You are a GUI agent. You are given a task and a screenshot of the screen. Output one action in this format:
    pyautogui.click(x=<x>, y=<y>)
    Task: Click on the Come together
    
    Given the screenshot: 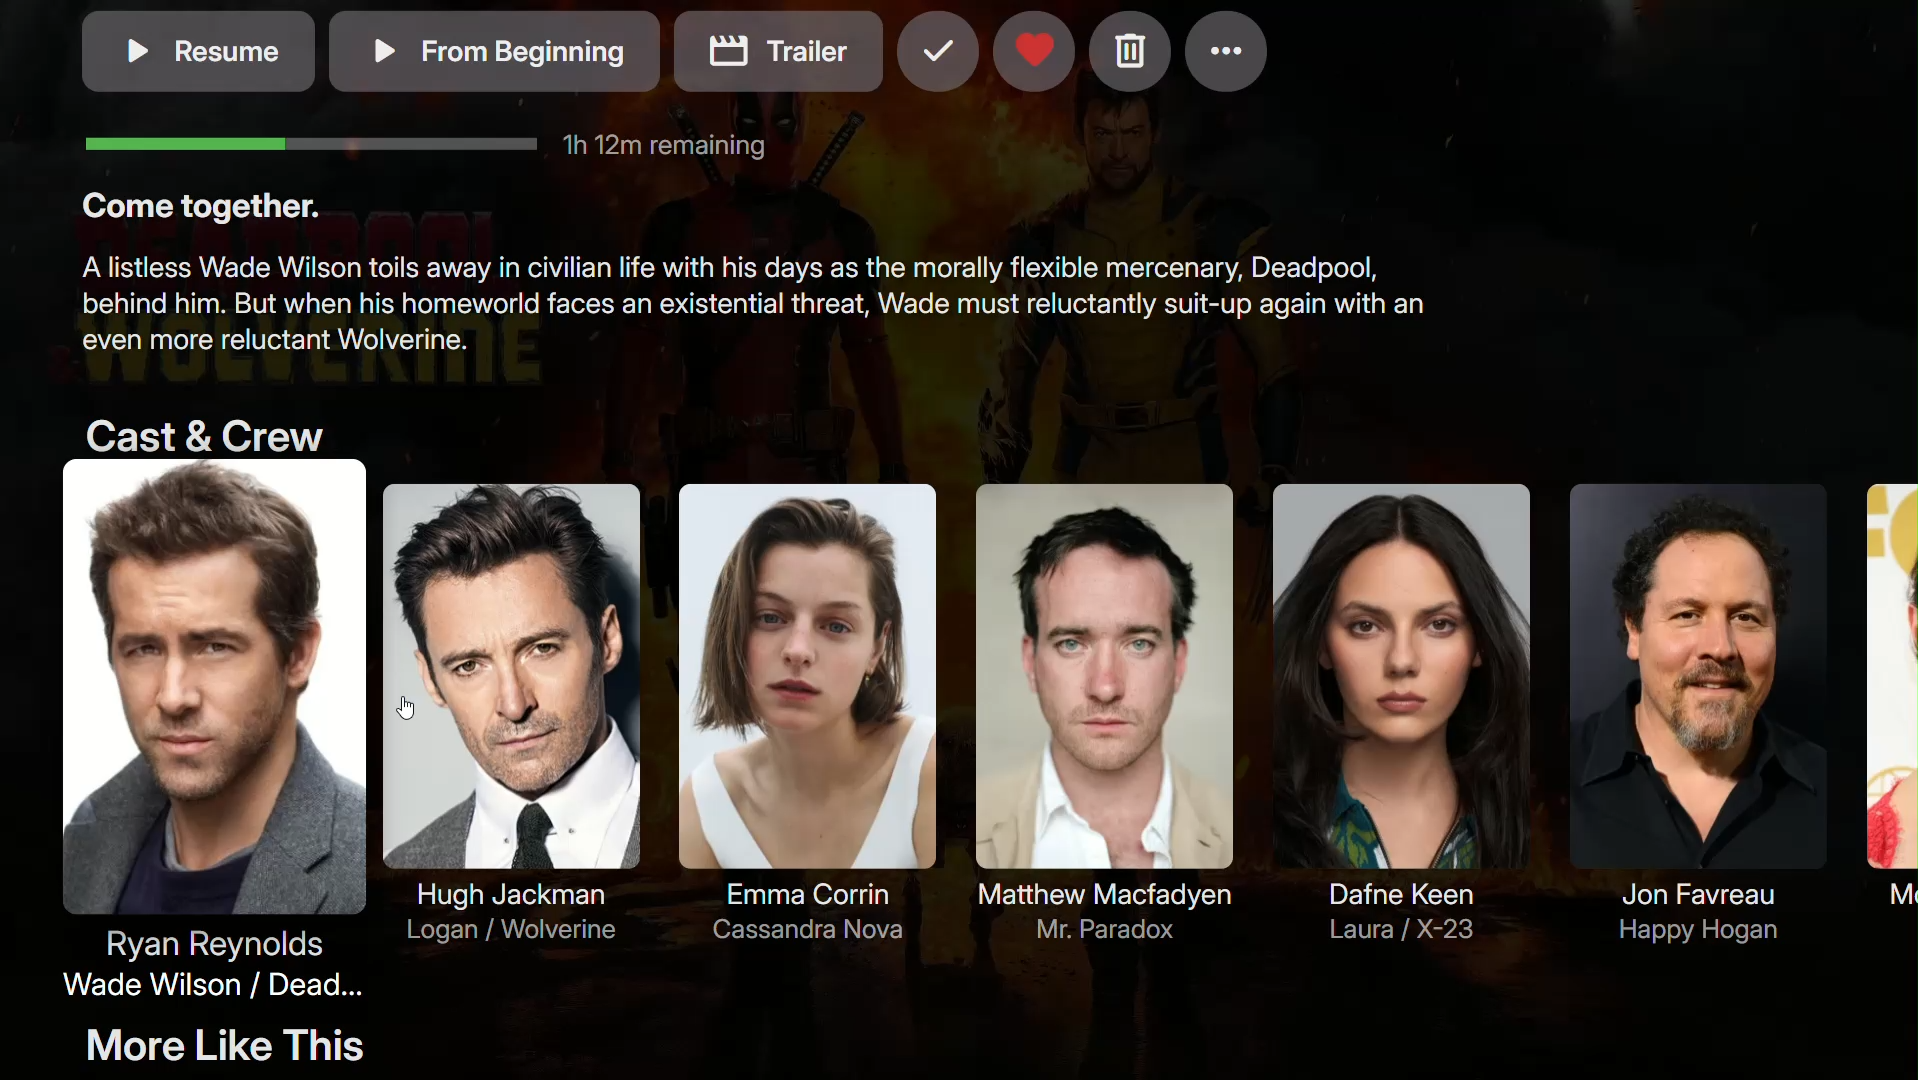 What is the action you would take?
    pyautogui.click(x=200, y=206)
    